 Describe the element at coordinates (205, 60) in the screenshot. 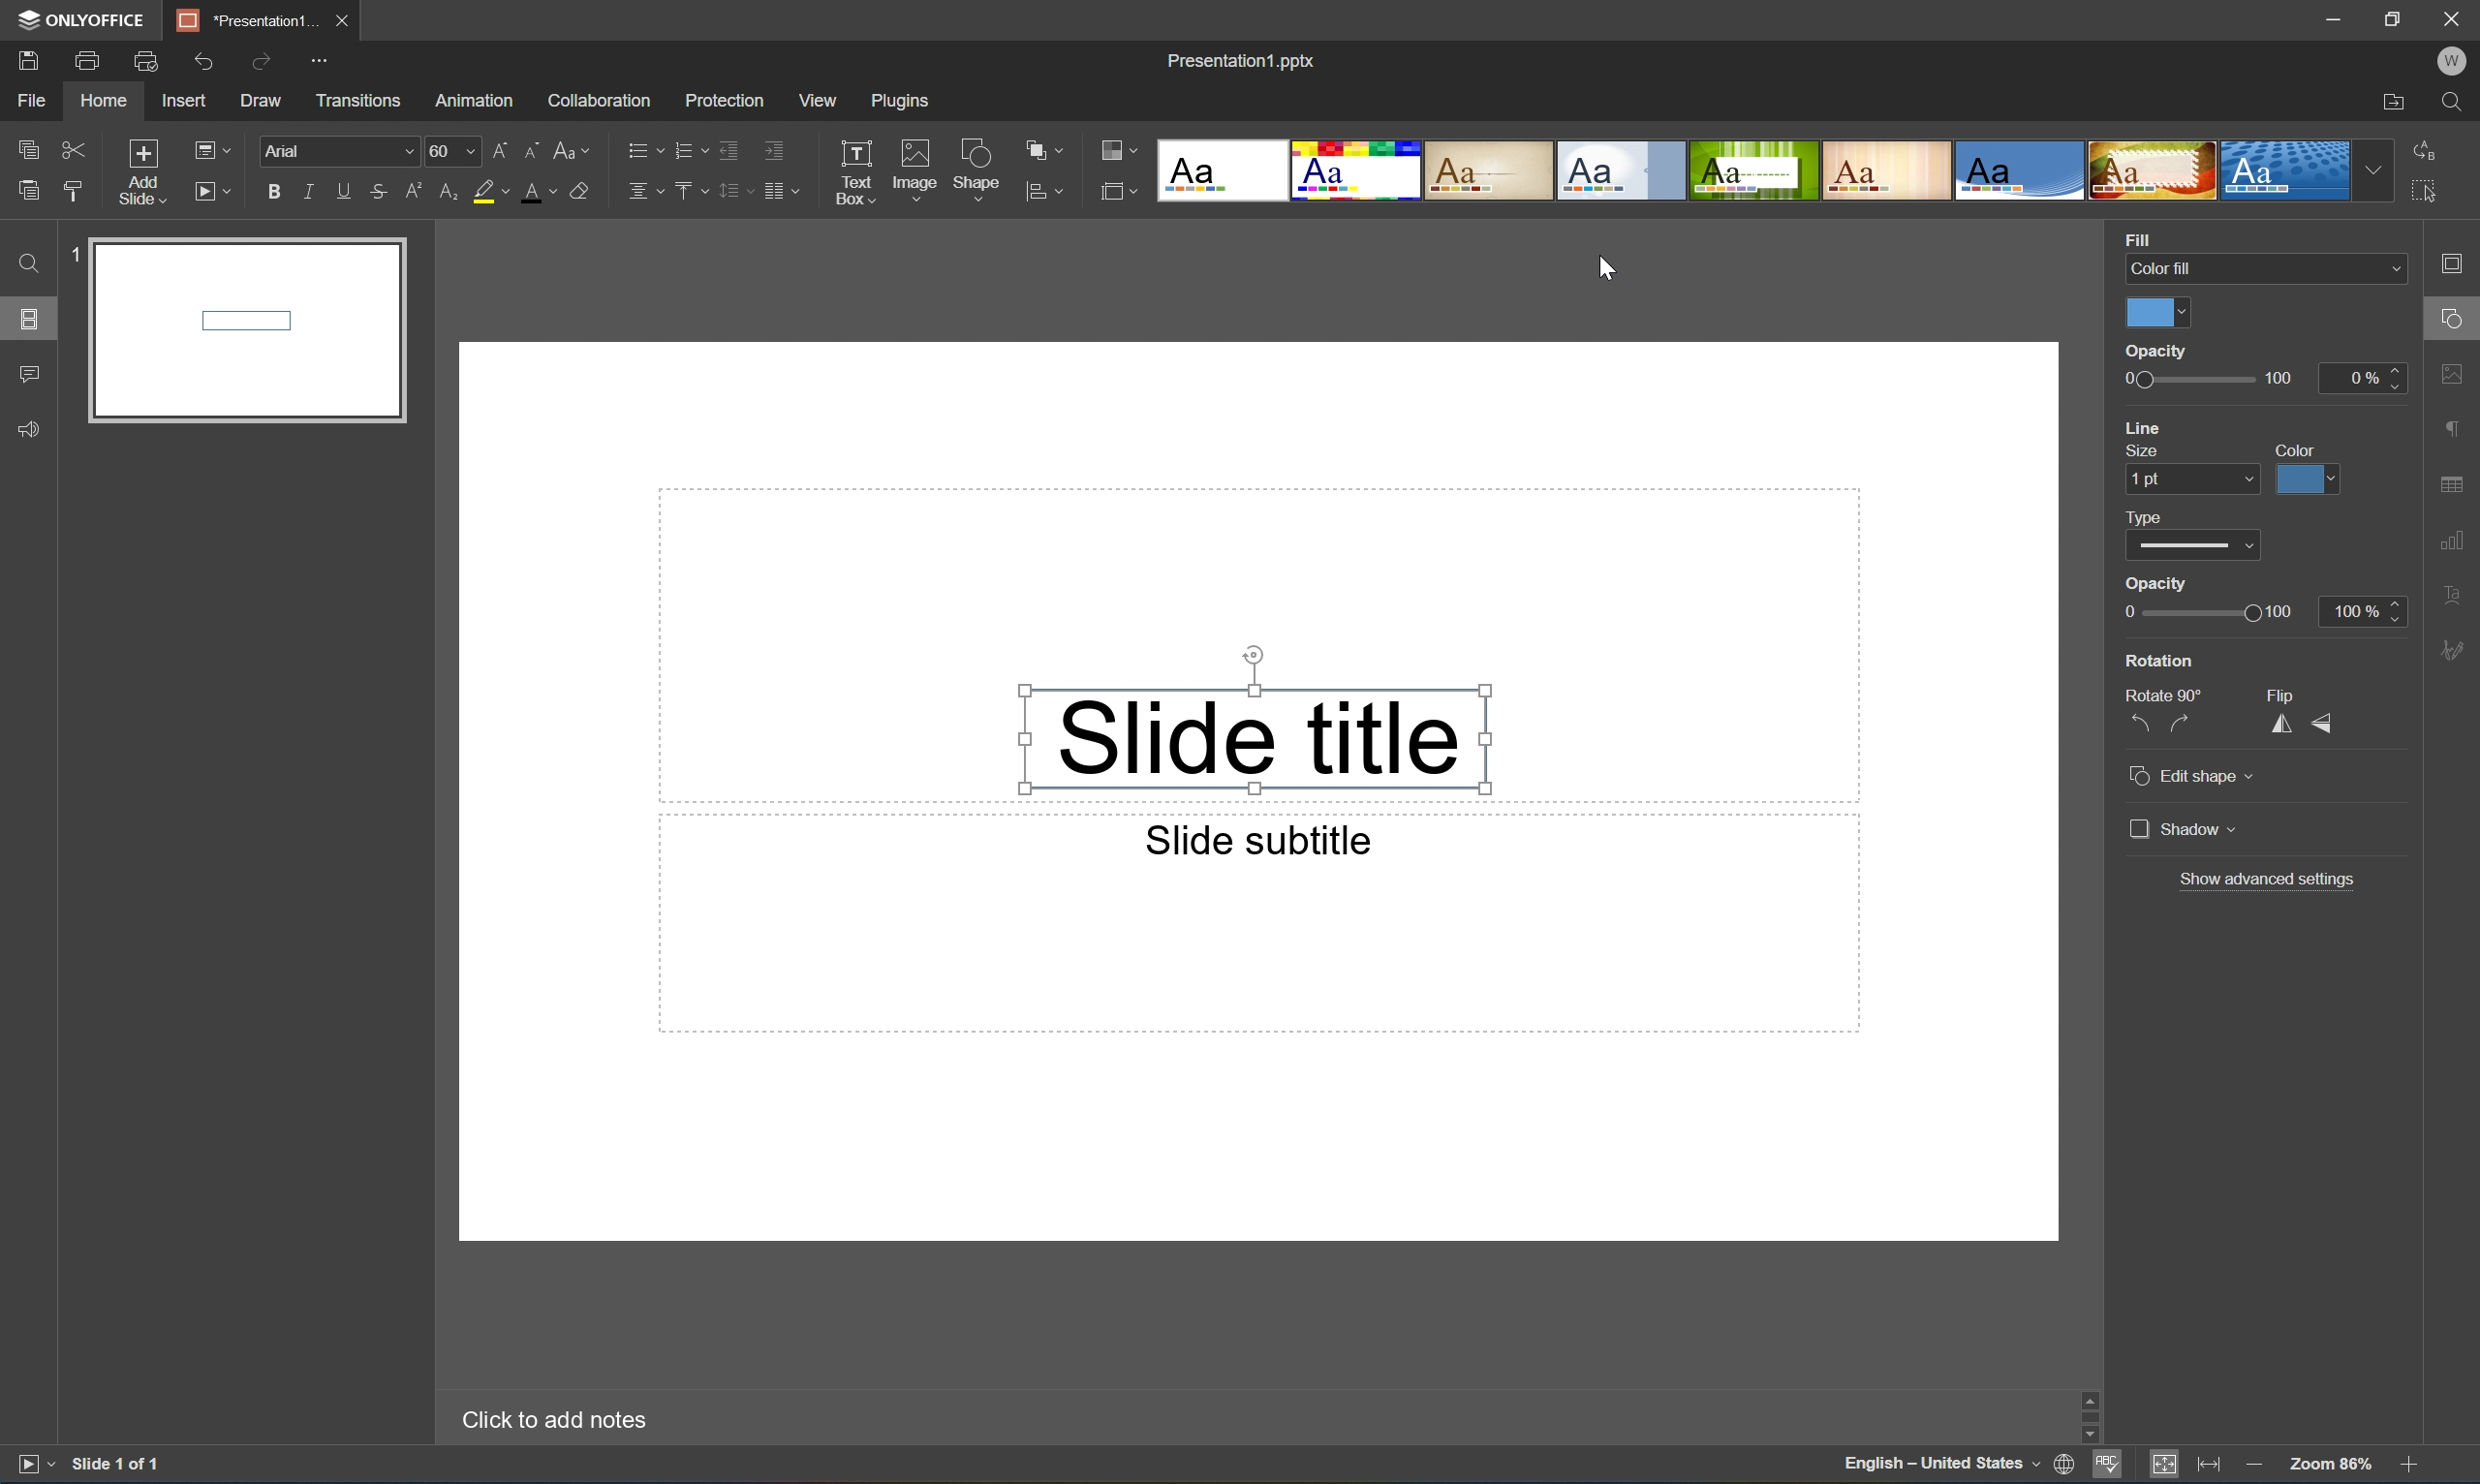

I see `Undo` at that location.